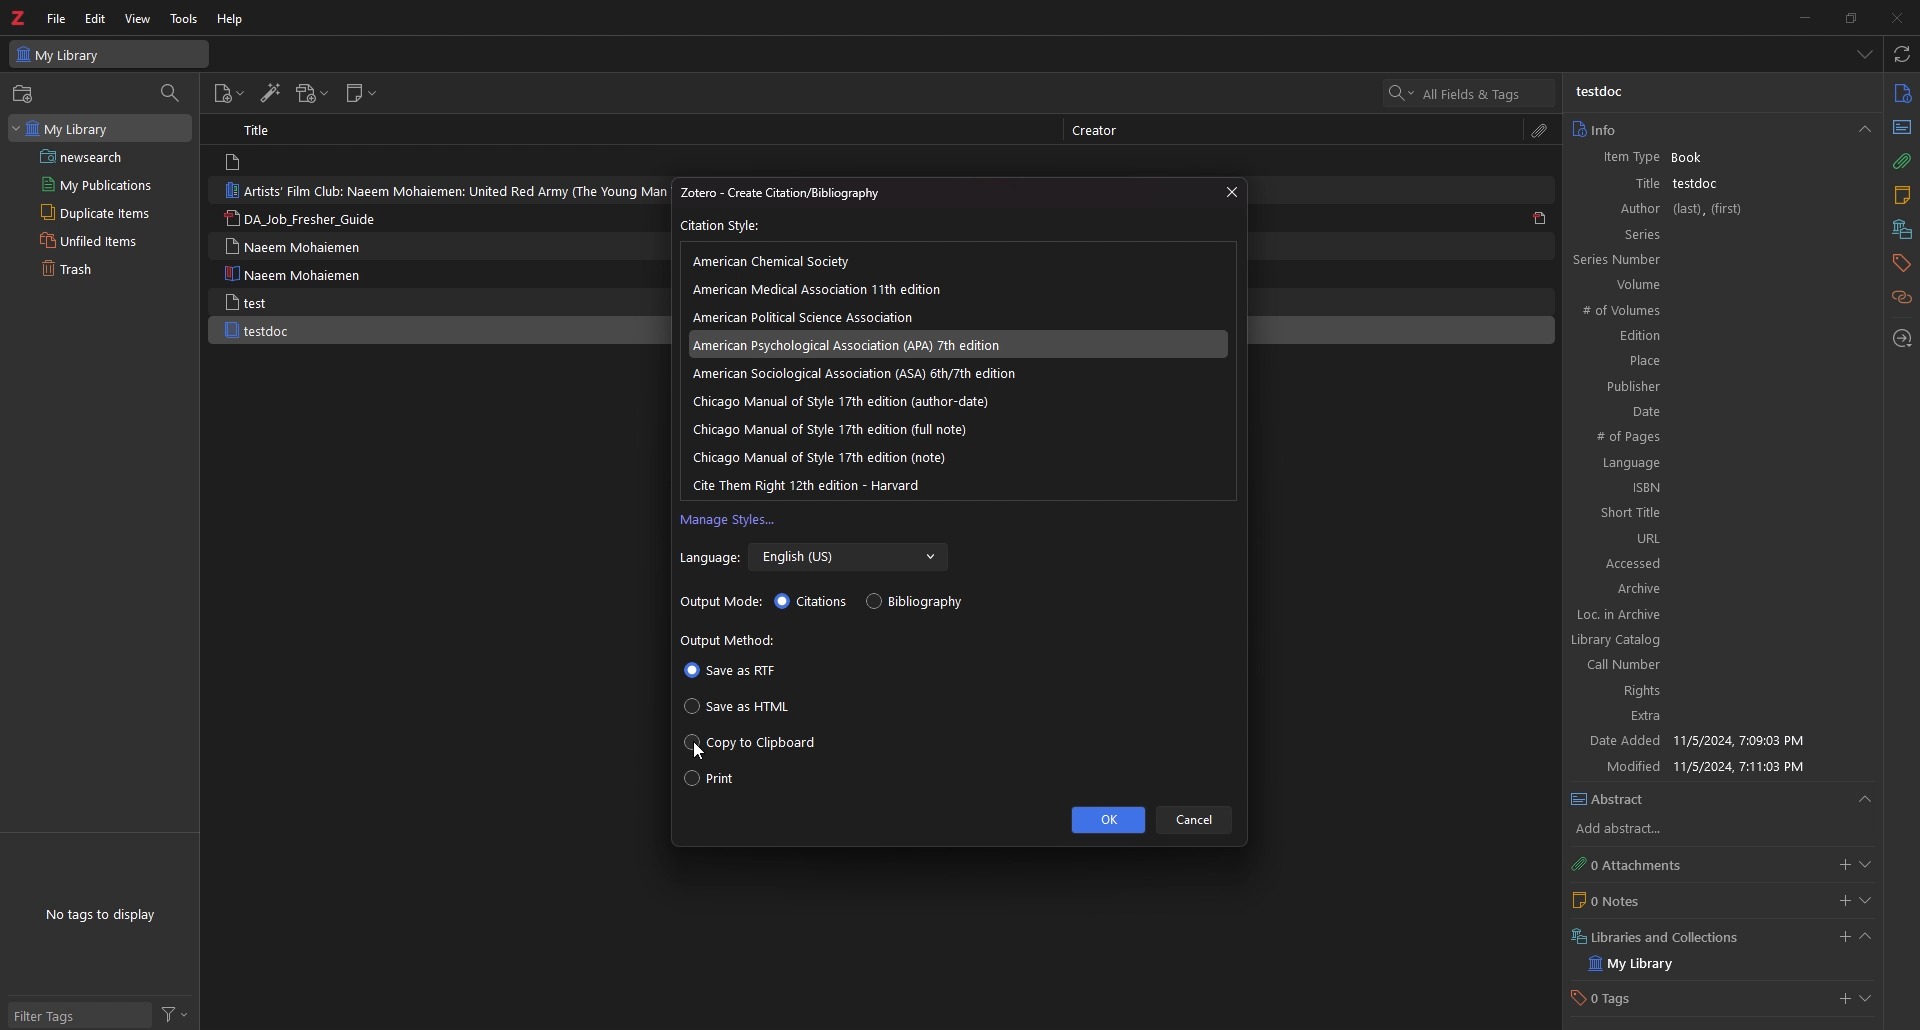  I want to click on abstract, so click(1900, 126).